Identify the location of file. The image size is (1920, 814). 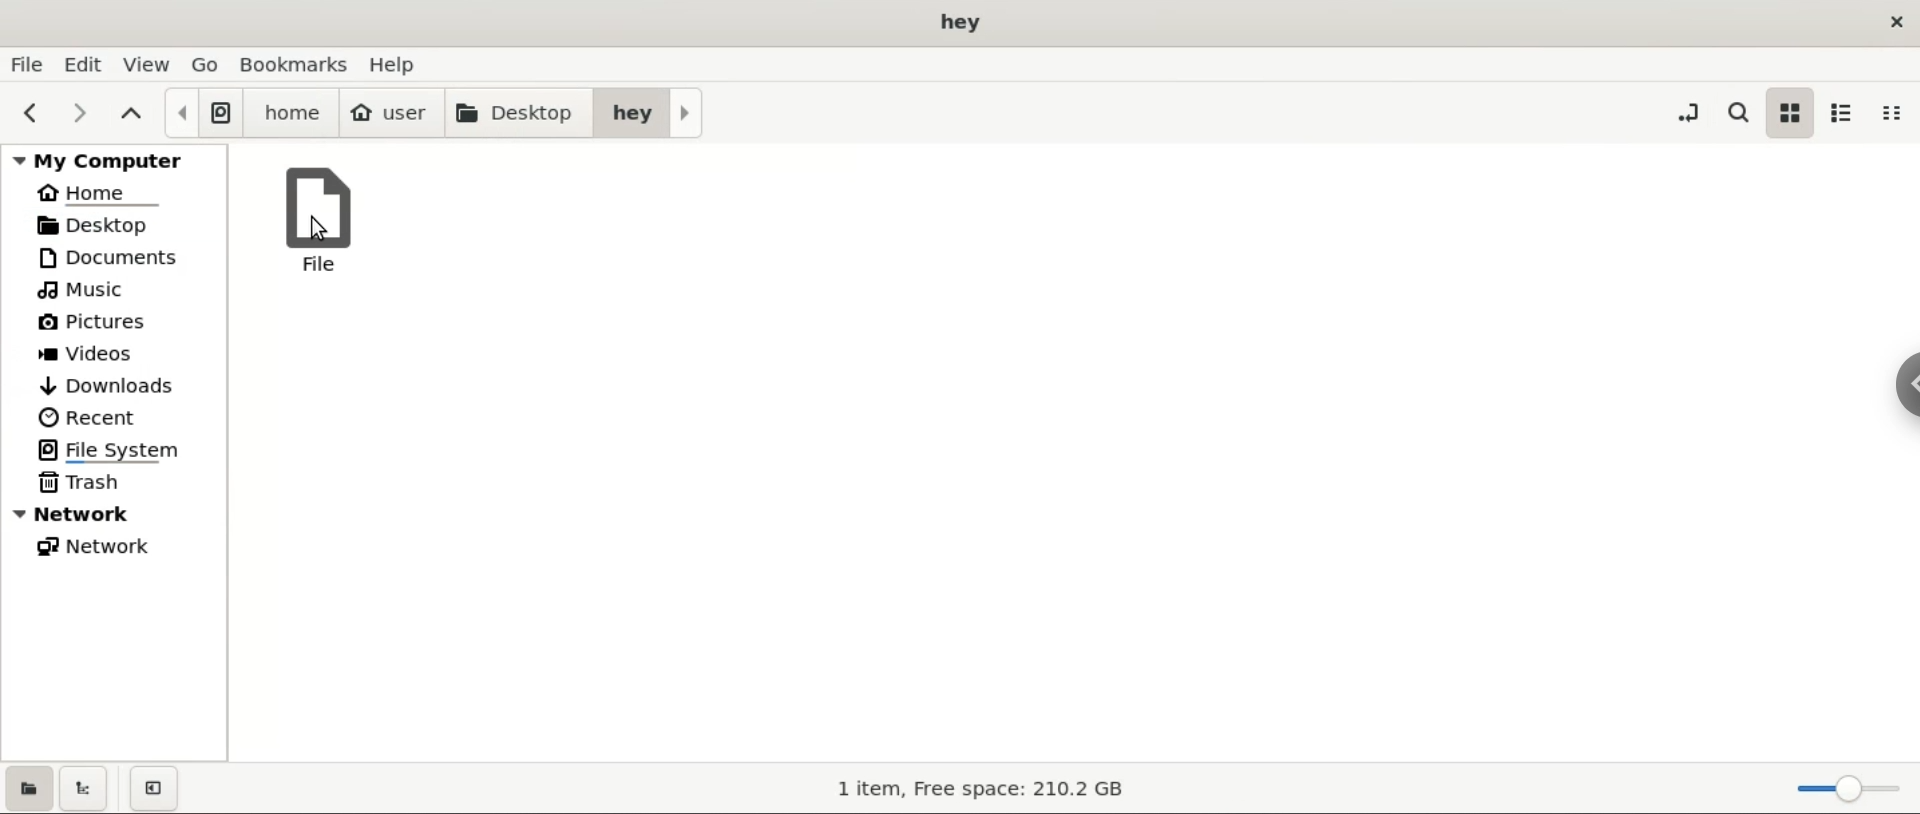
(26, 64).